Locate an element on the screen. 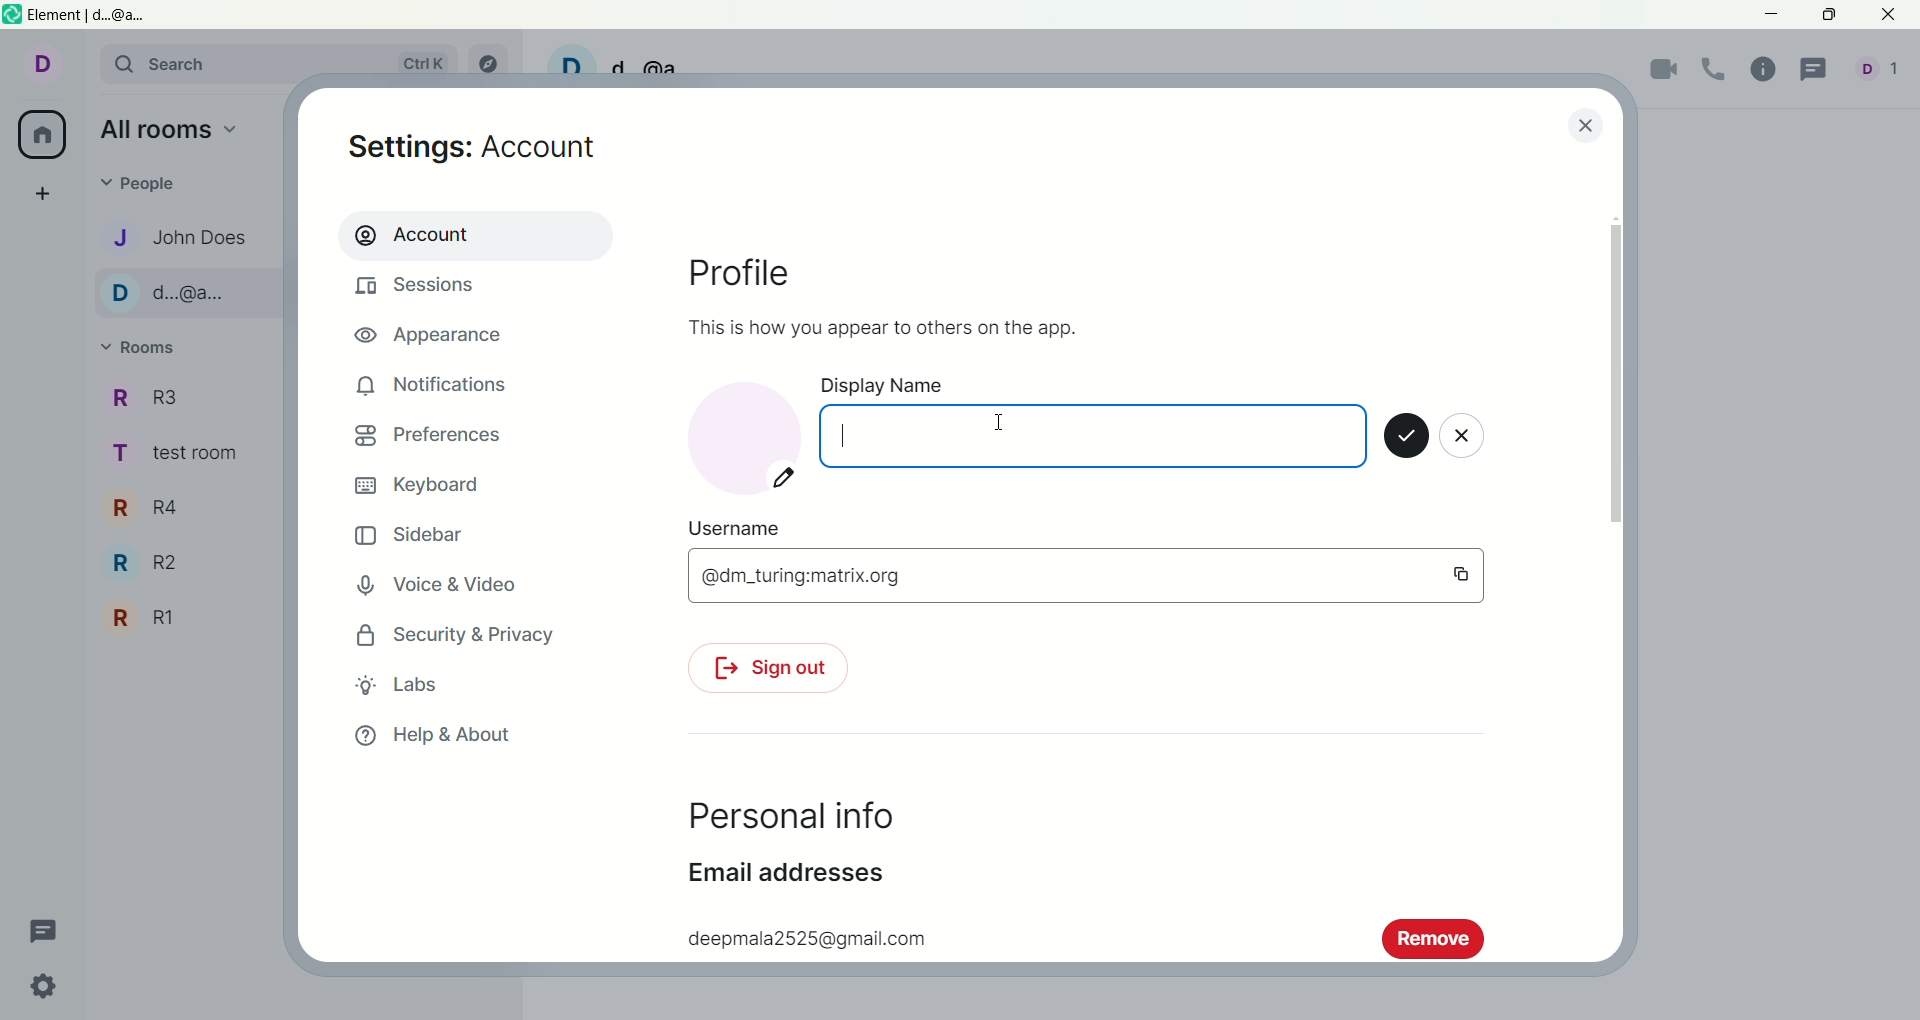 This screenshot has width=1920, height=1020. close is located at coordinates (1465, 440).